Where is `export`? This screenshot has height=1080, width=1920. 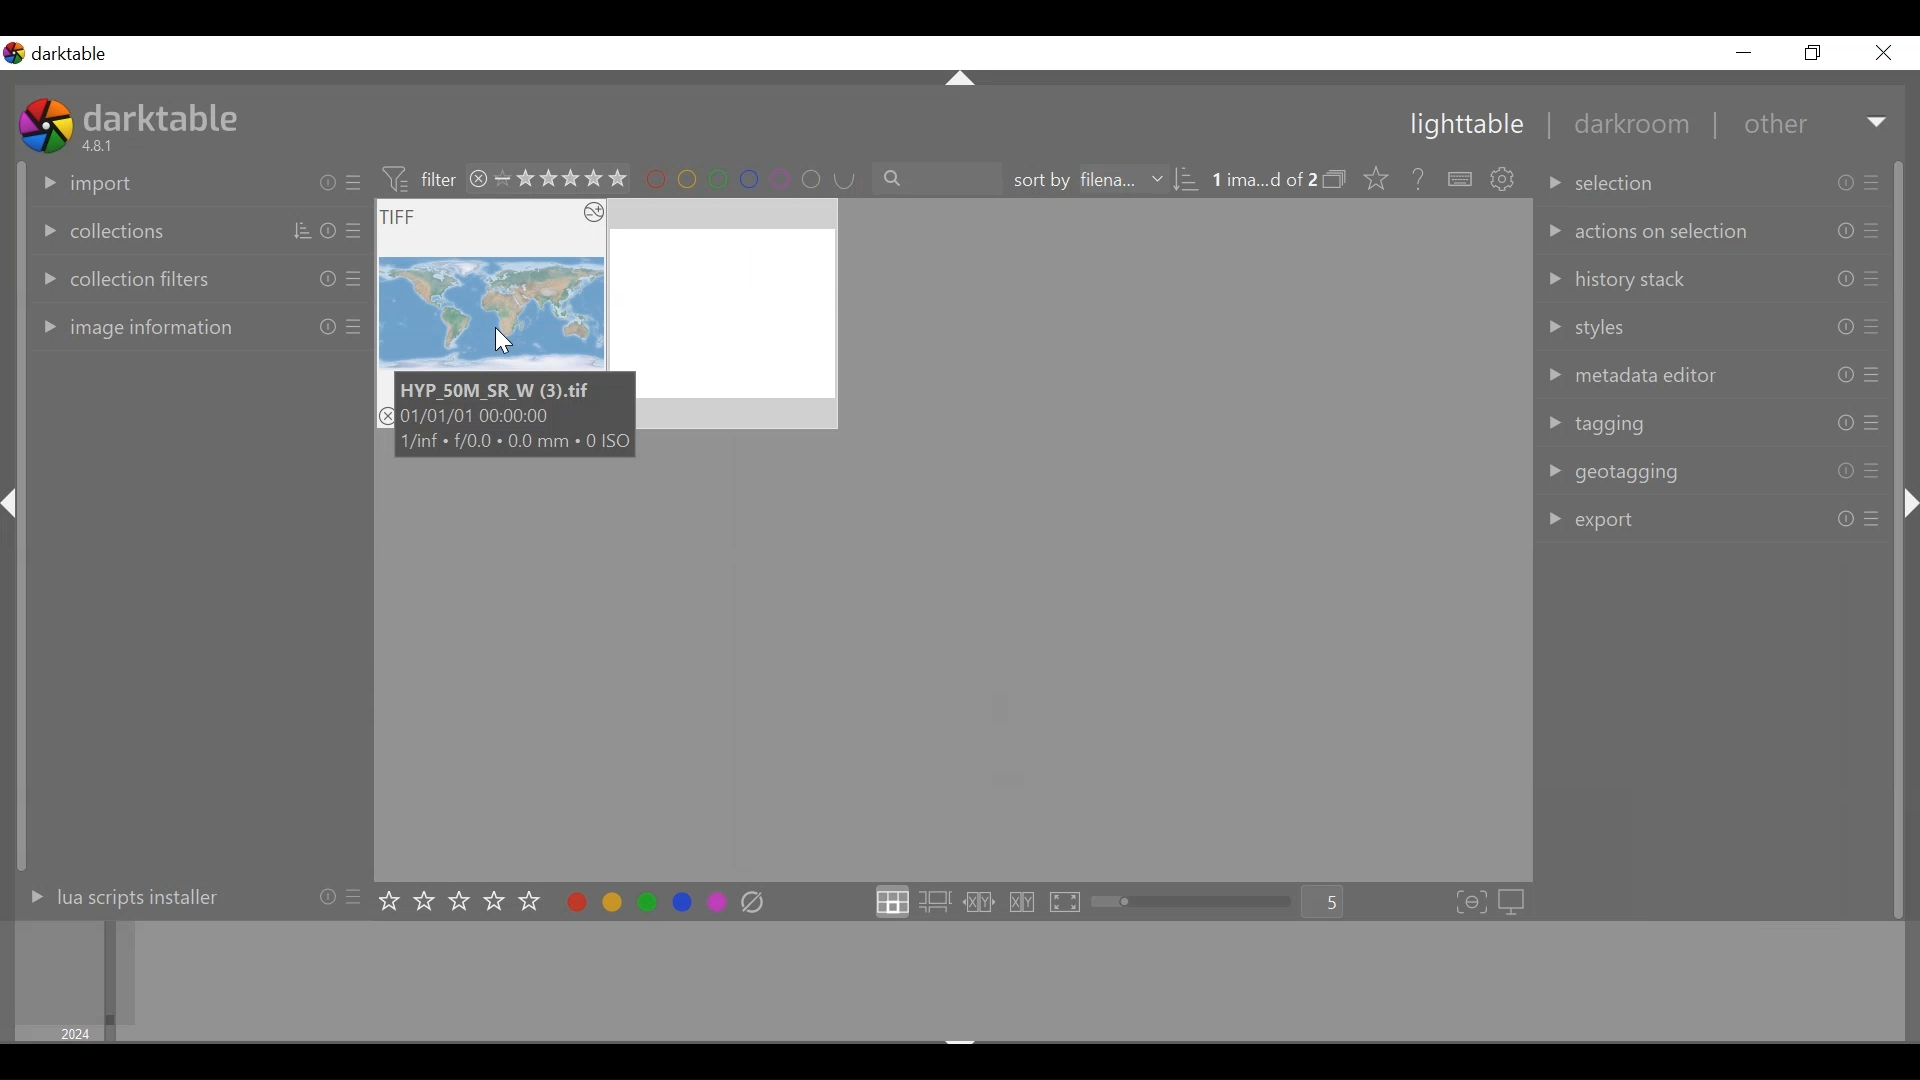 export is located at coordinates (1711, 518).